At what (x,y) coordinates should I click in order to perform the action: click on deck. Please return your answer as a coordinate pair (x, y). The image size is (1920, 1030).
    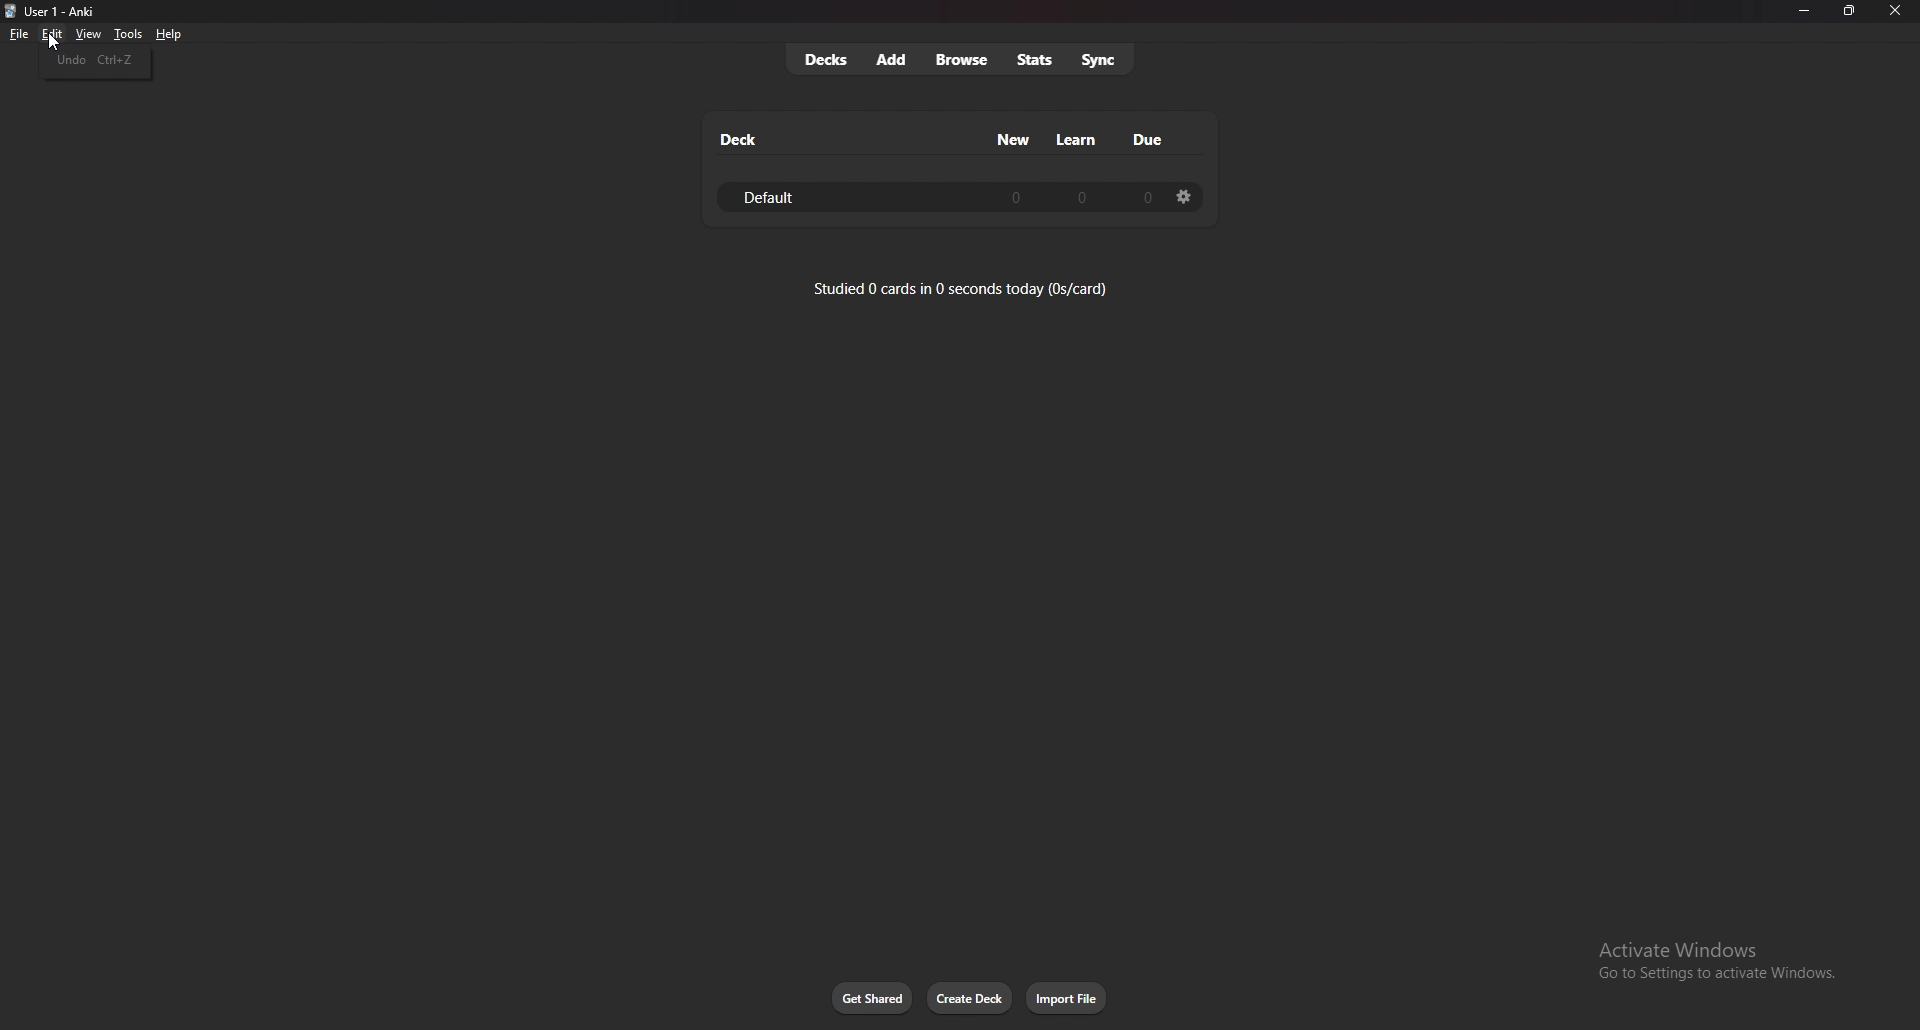
    Looking at the image, I should click on (736, 139).